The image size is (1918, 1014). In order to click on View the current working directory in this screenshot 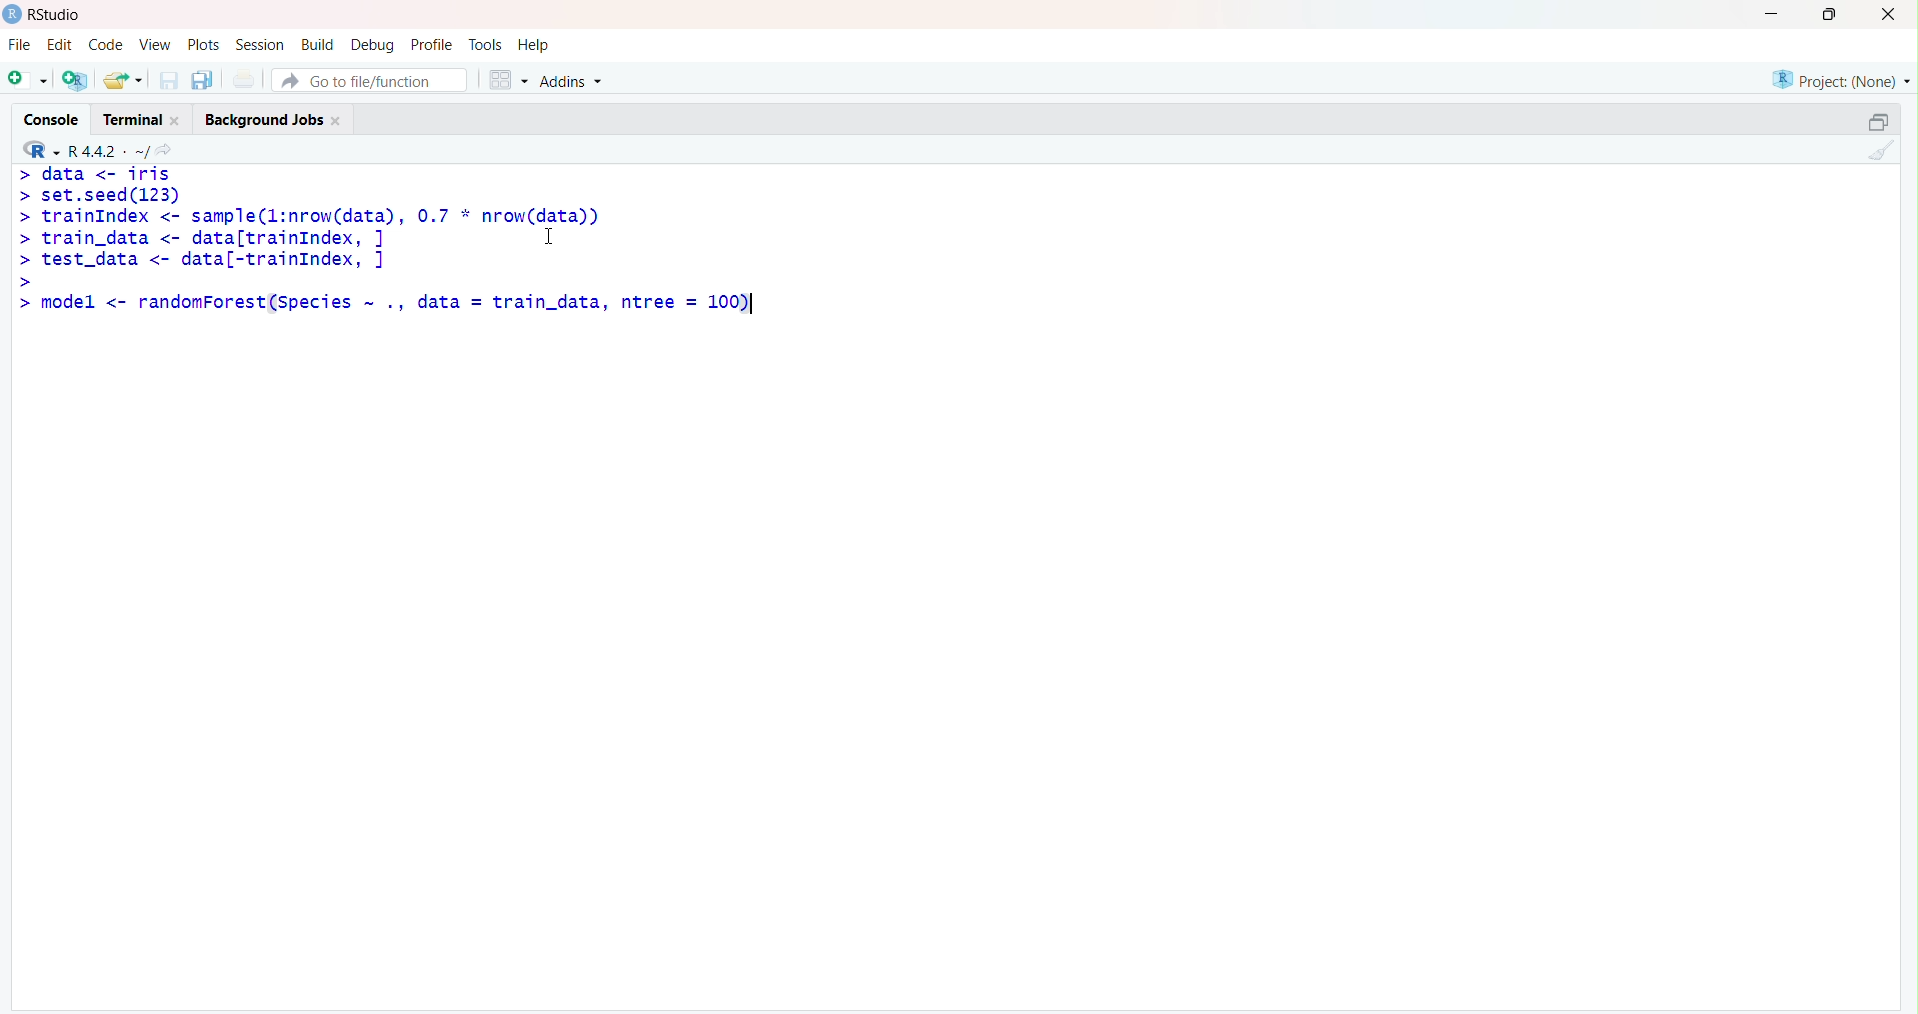, I will do `click(173, 148)`.